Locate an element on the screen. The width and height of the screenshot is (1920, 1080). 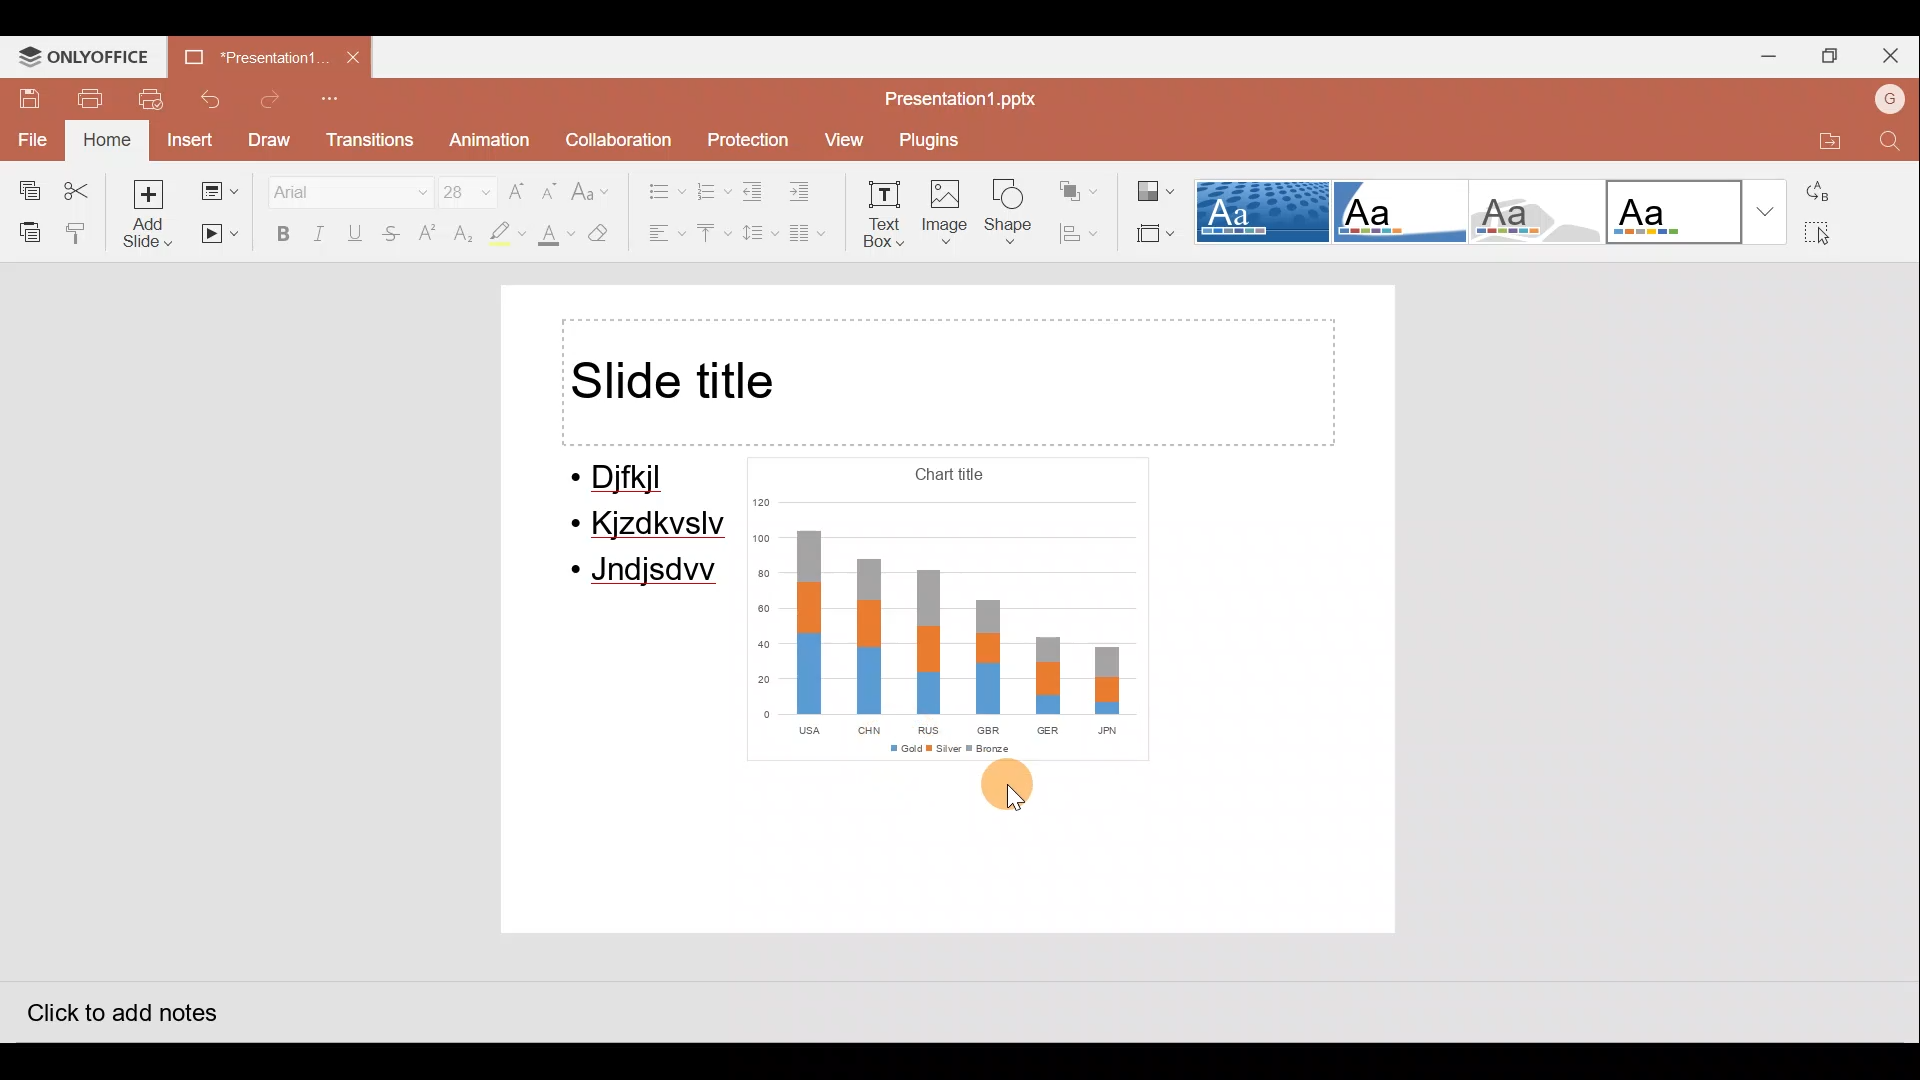
Find is located at coordinates (1890, 142).